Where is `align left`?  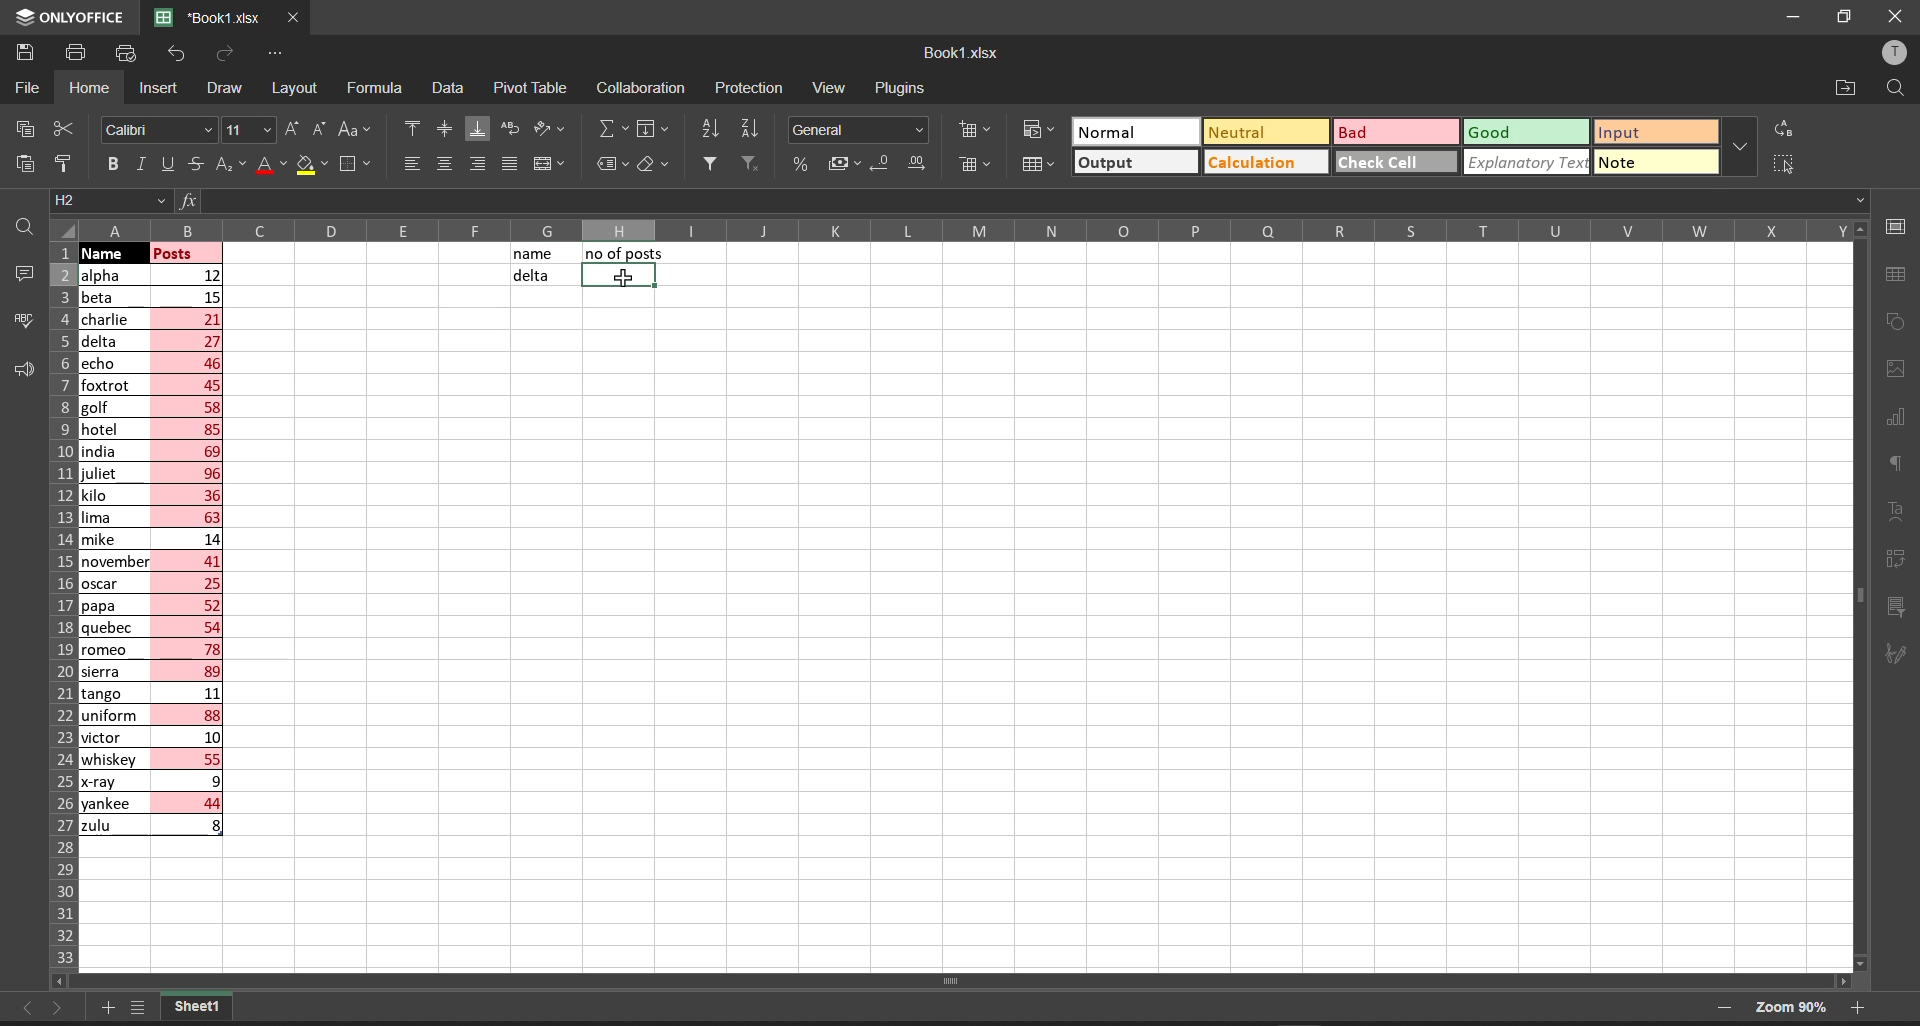 align left is located at coordinates (410, 165).